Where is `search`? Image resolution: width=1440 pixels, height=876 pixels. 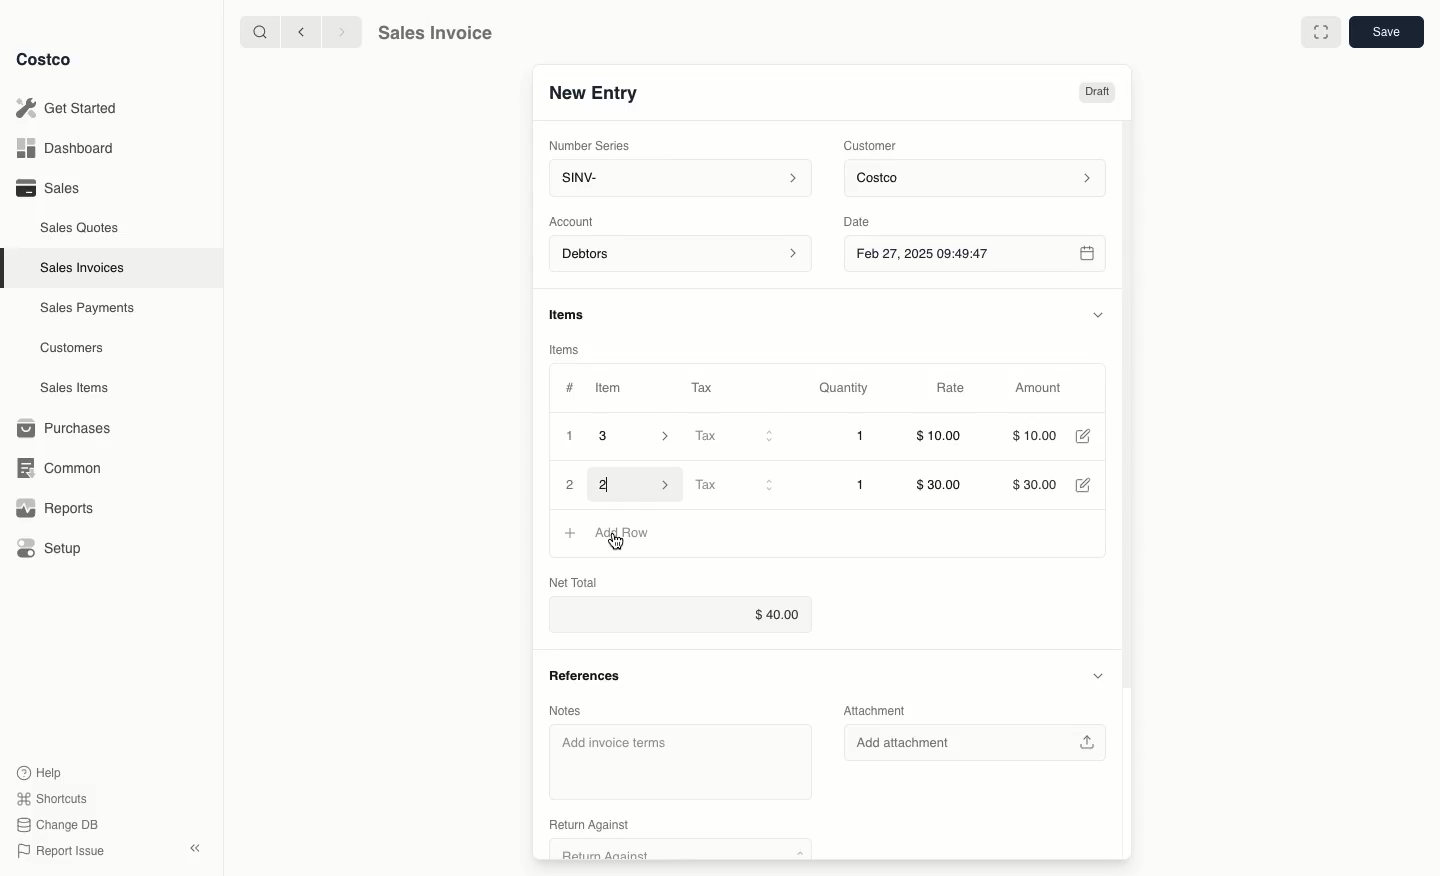
search is located at coordinates (256, 31).